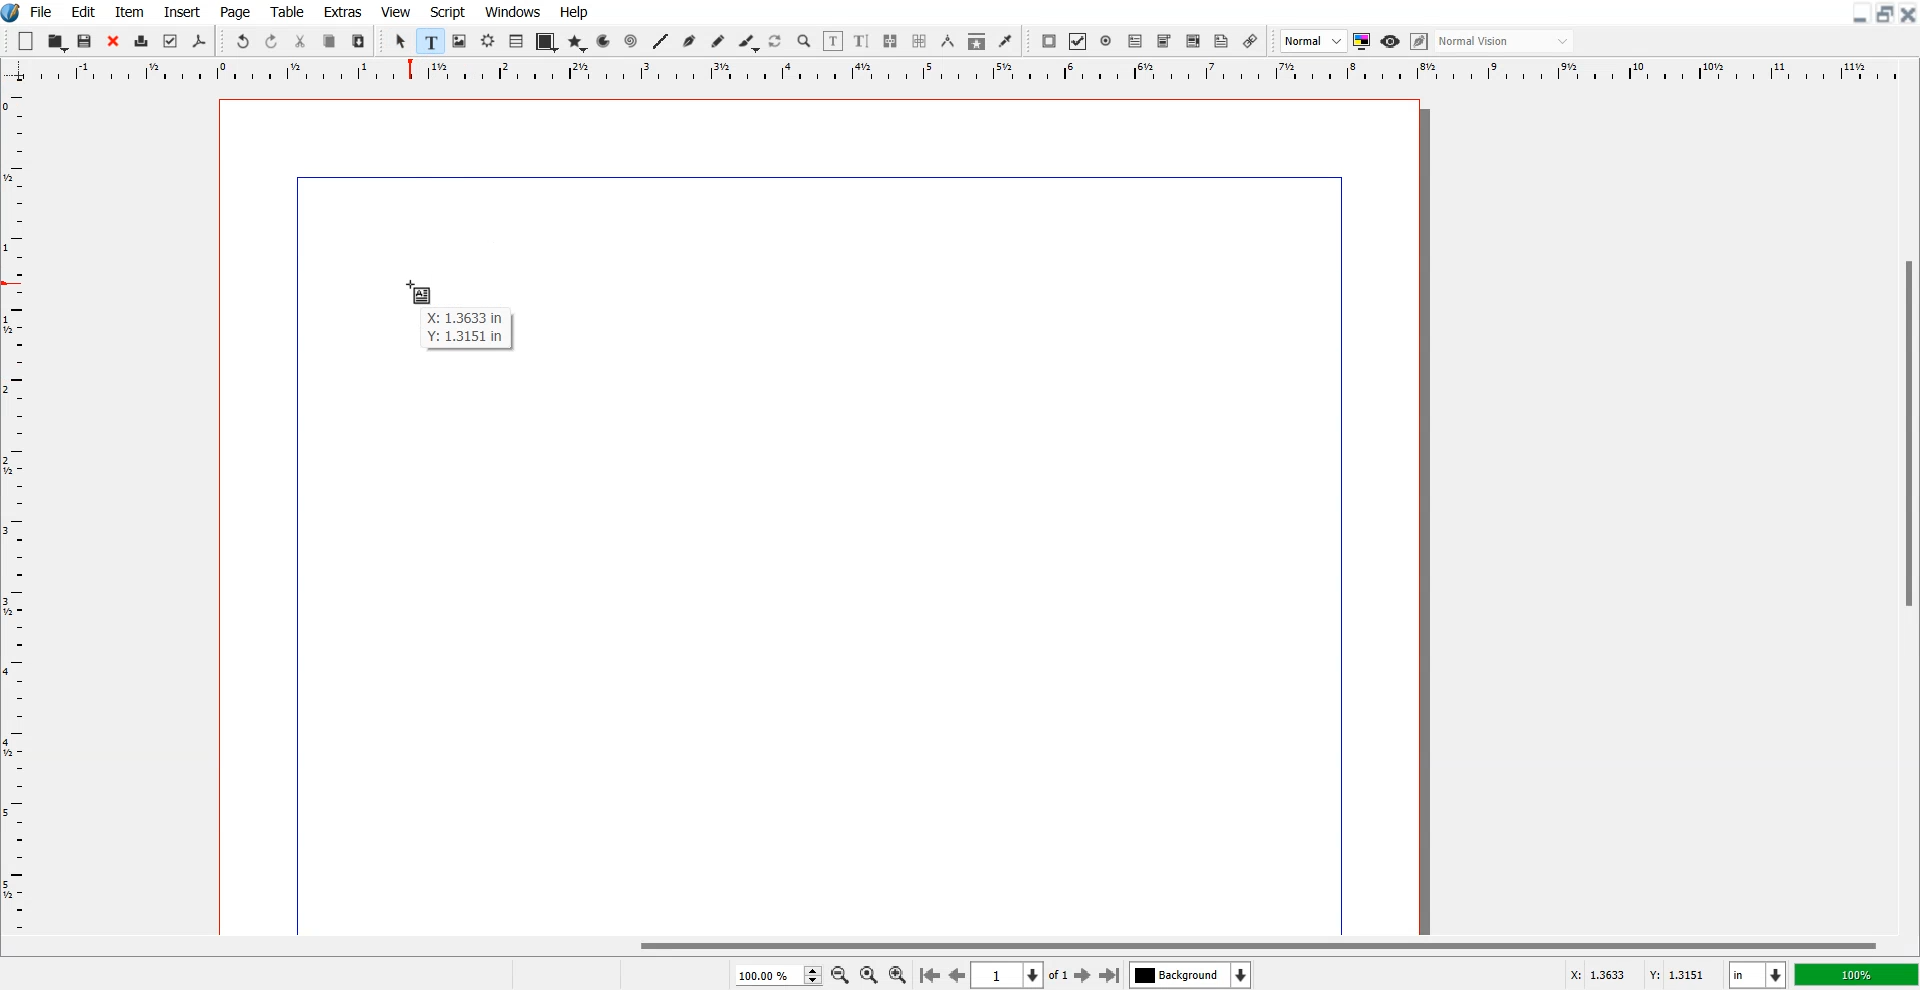 The height and width of the screenshot is (990, 1920). What do you see at coordinates (749, 43) in the screenshot?
I see `Calligraphic line ` at bounding box center [749, 43].